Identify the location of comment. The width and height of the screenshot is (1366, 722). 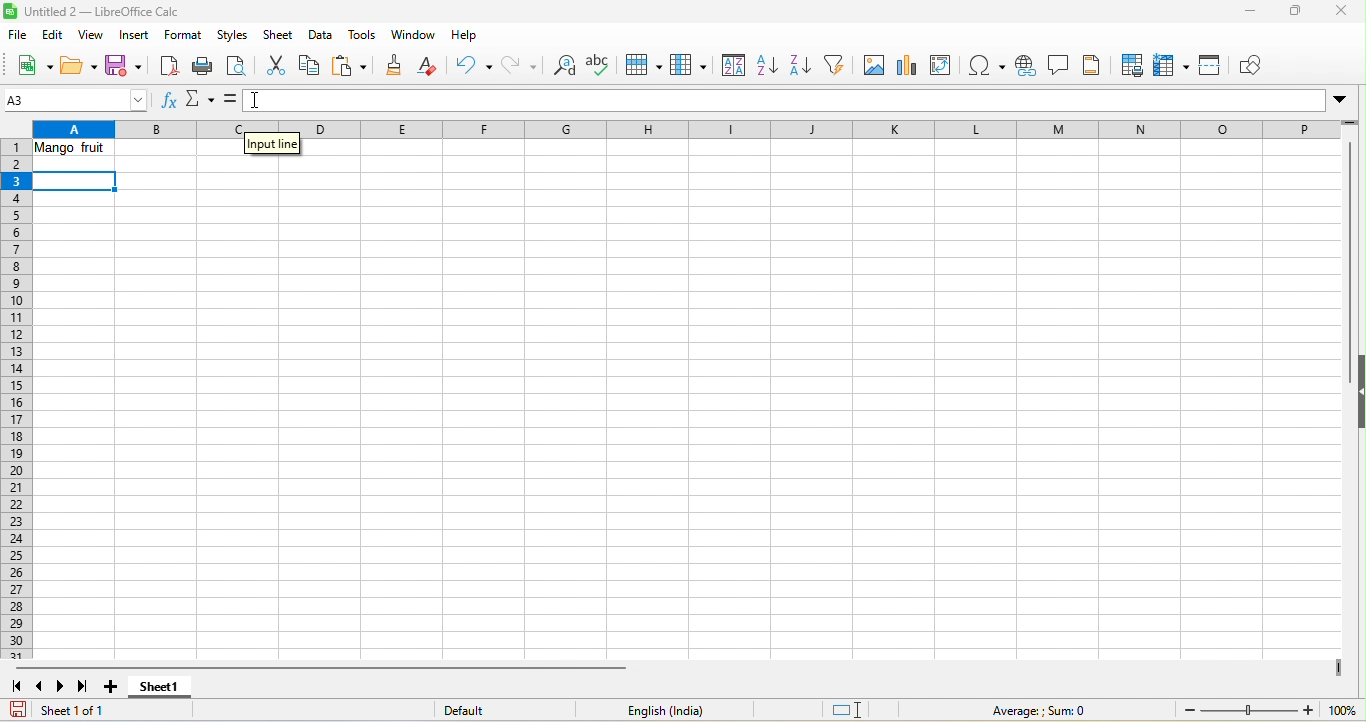
(1061, 67).